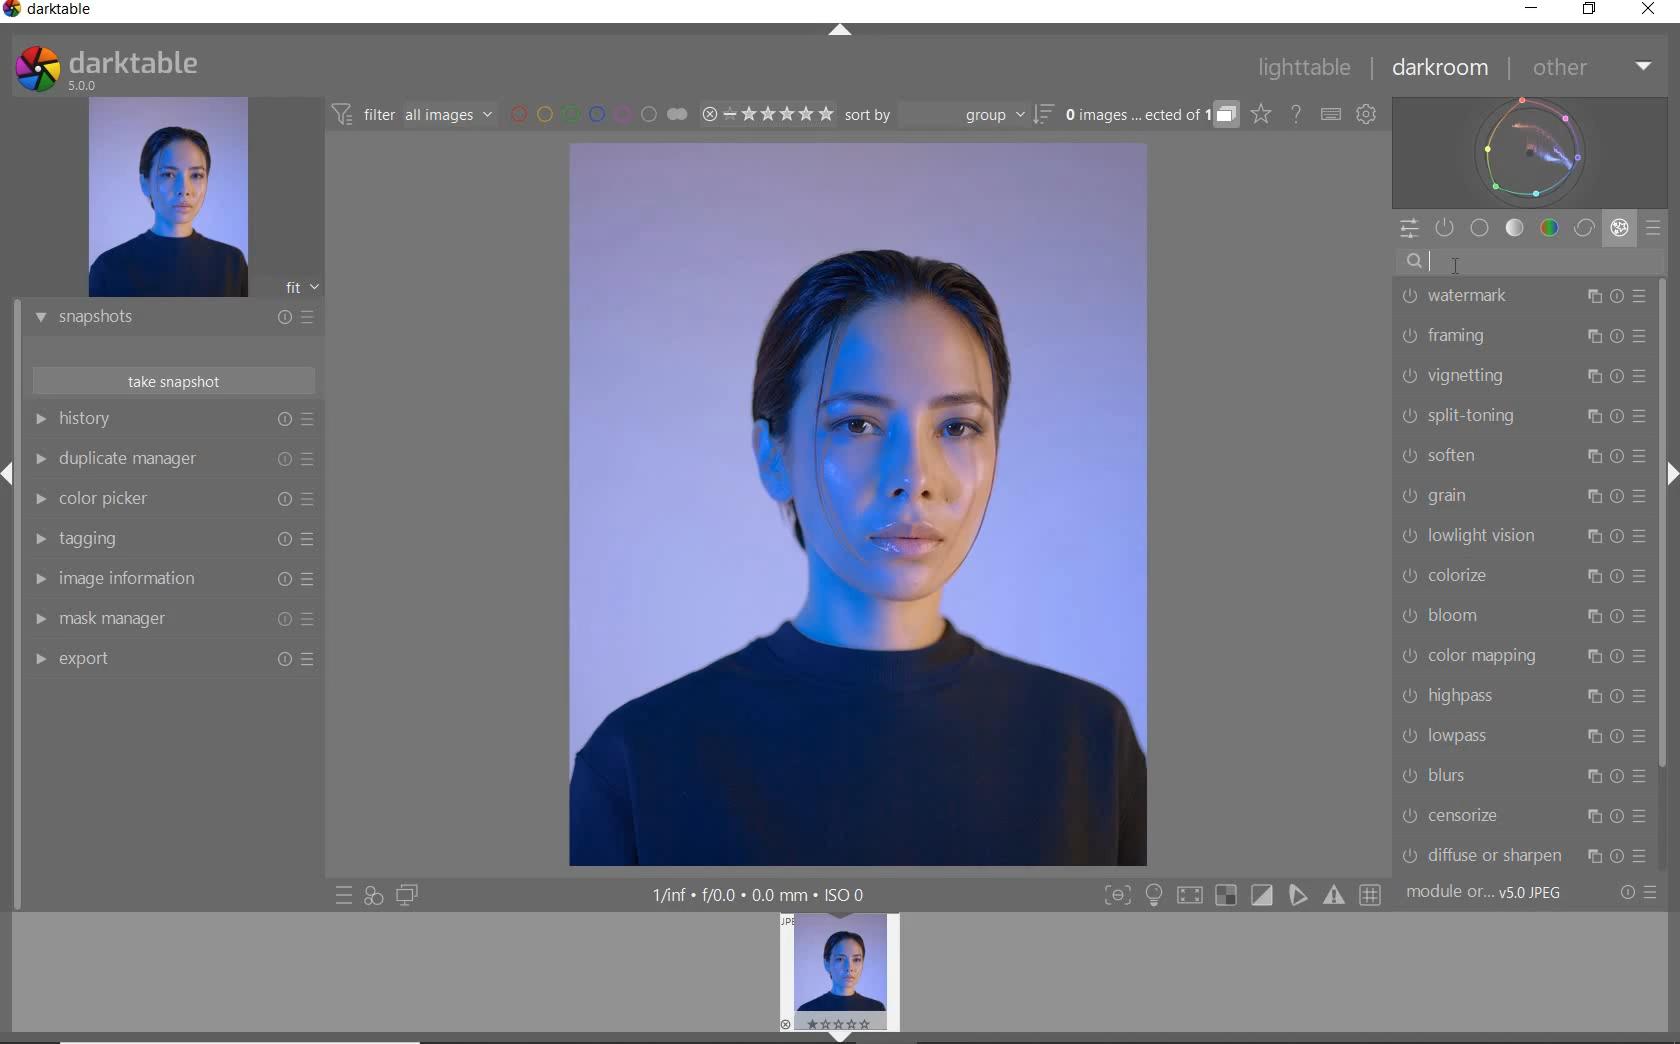  I want to click on EFFECT, so click(1619, 227).